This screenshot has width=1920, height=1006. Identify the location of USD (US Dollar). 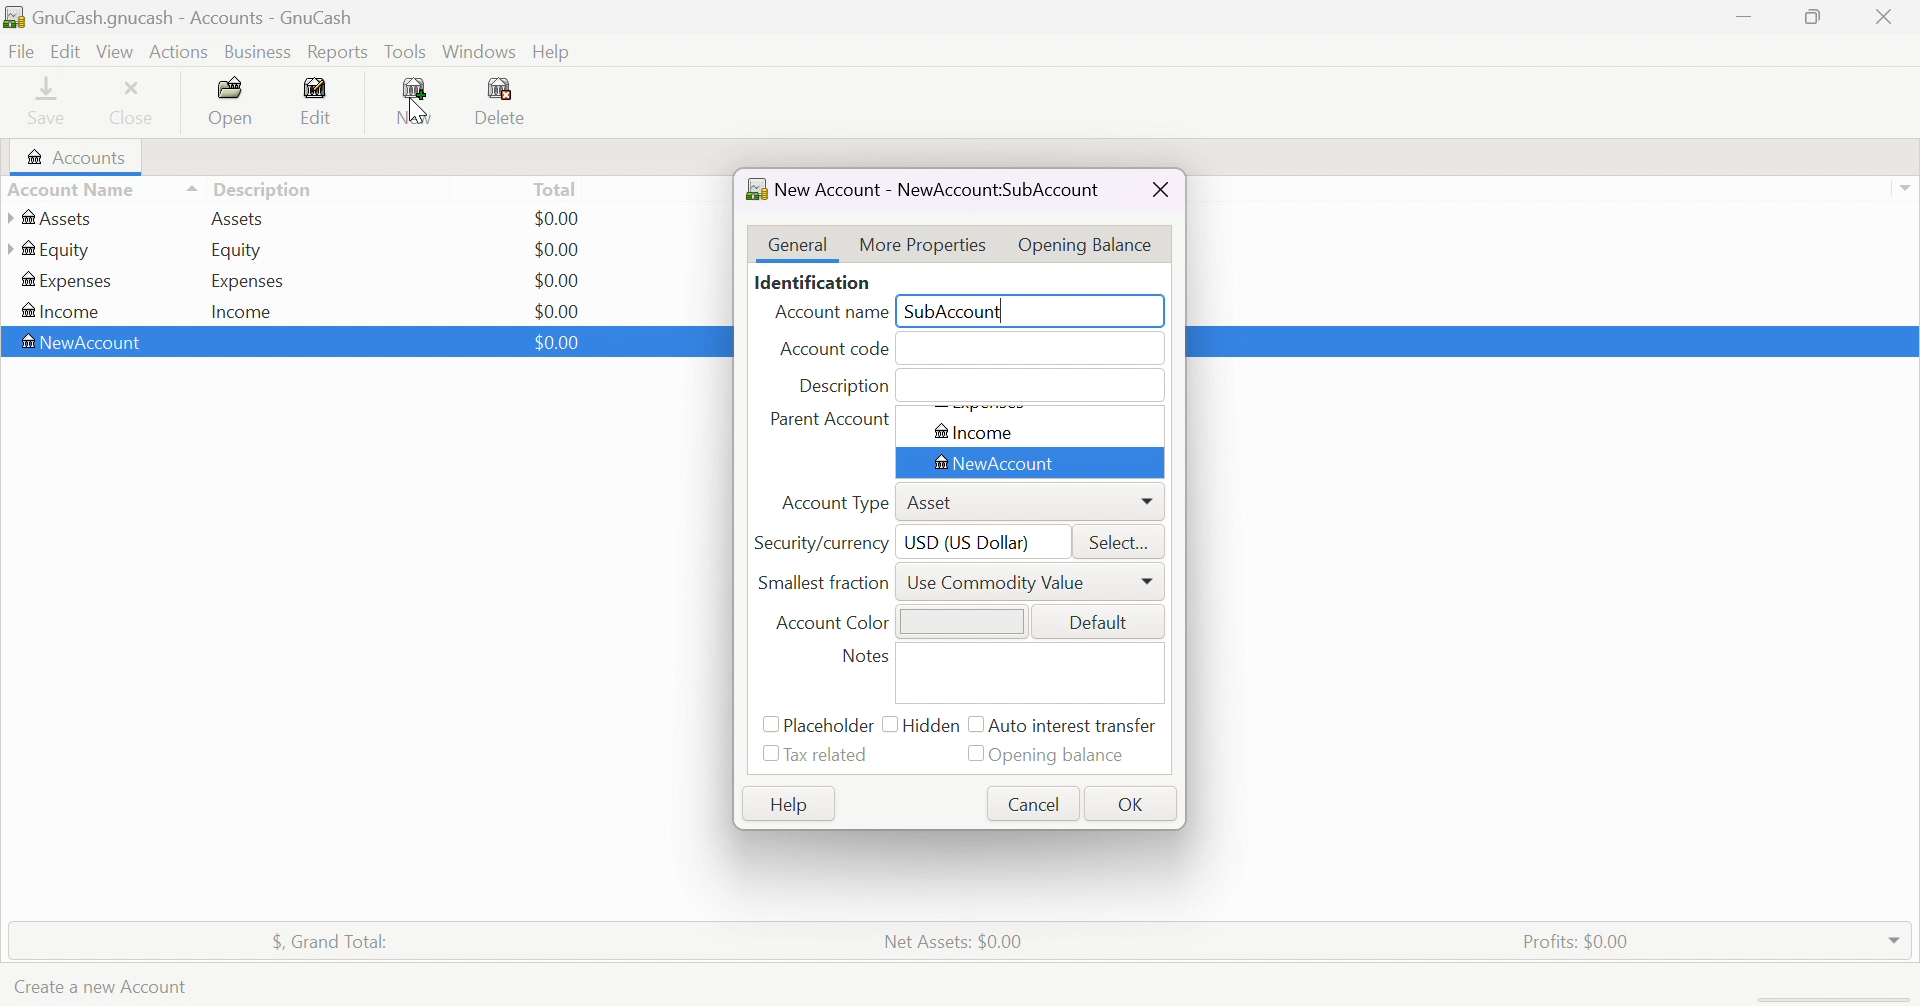
(969, 546).